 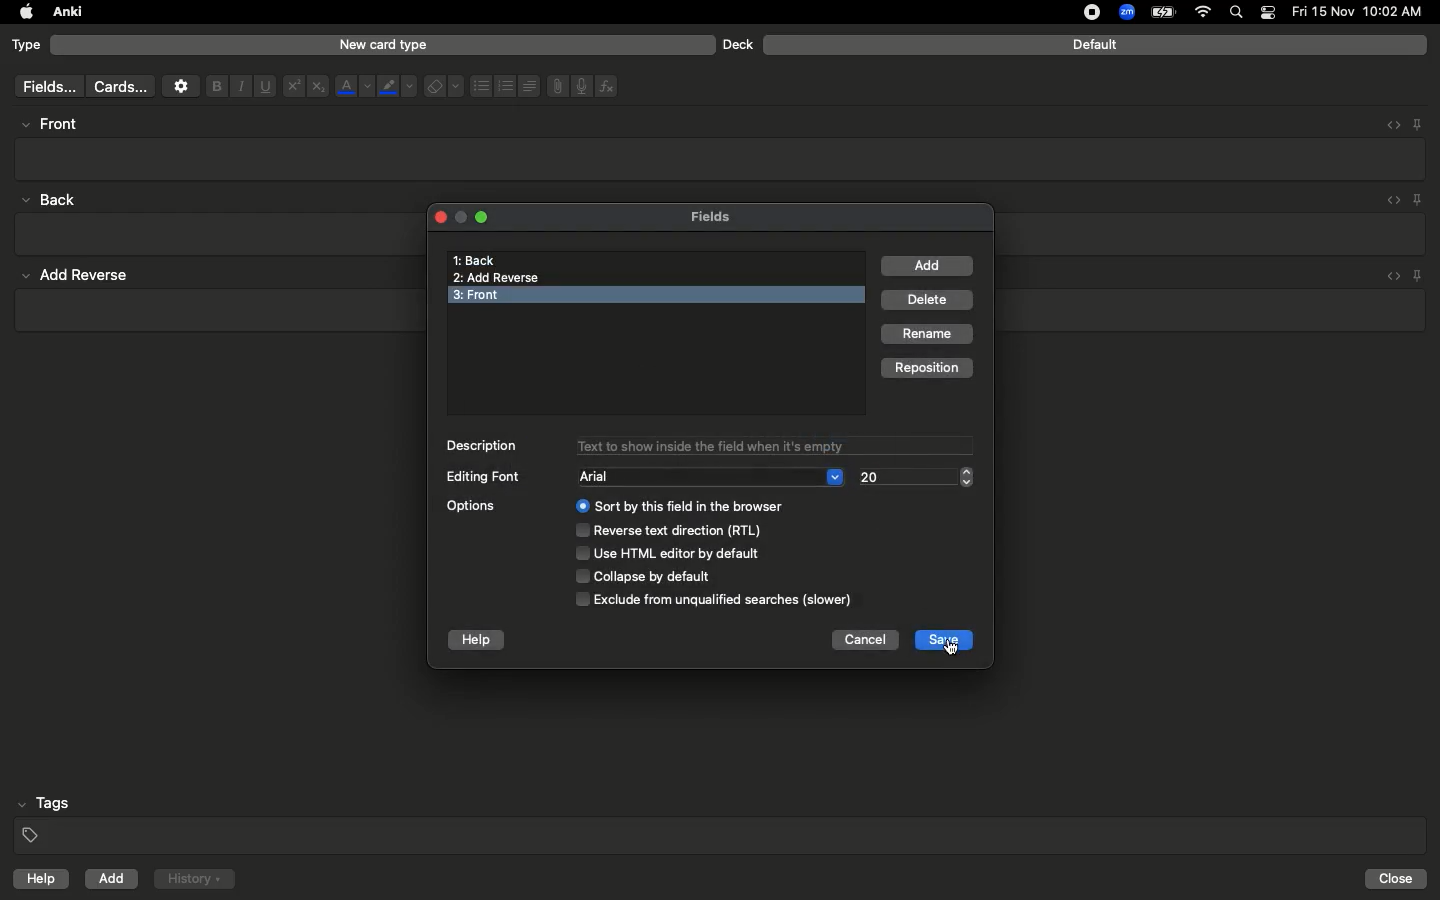 I want to click on Internet, so click(x=1205, y=13).